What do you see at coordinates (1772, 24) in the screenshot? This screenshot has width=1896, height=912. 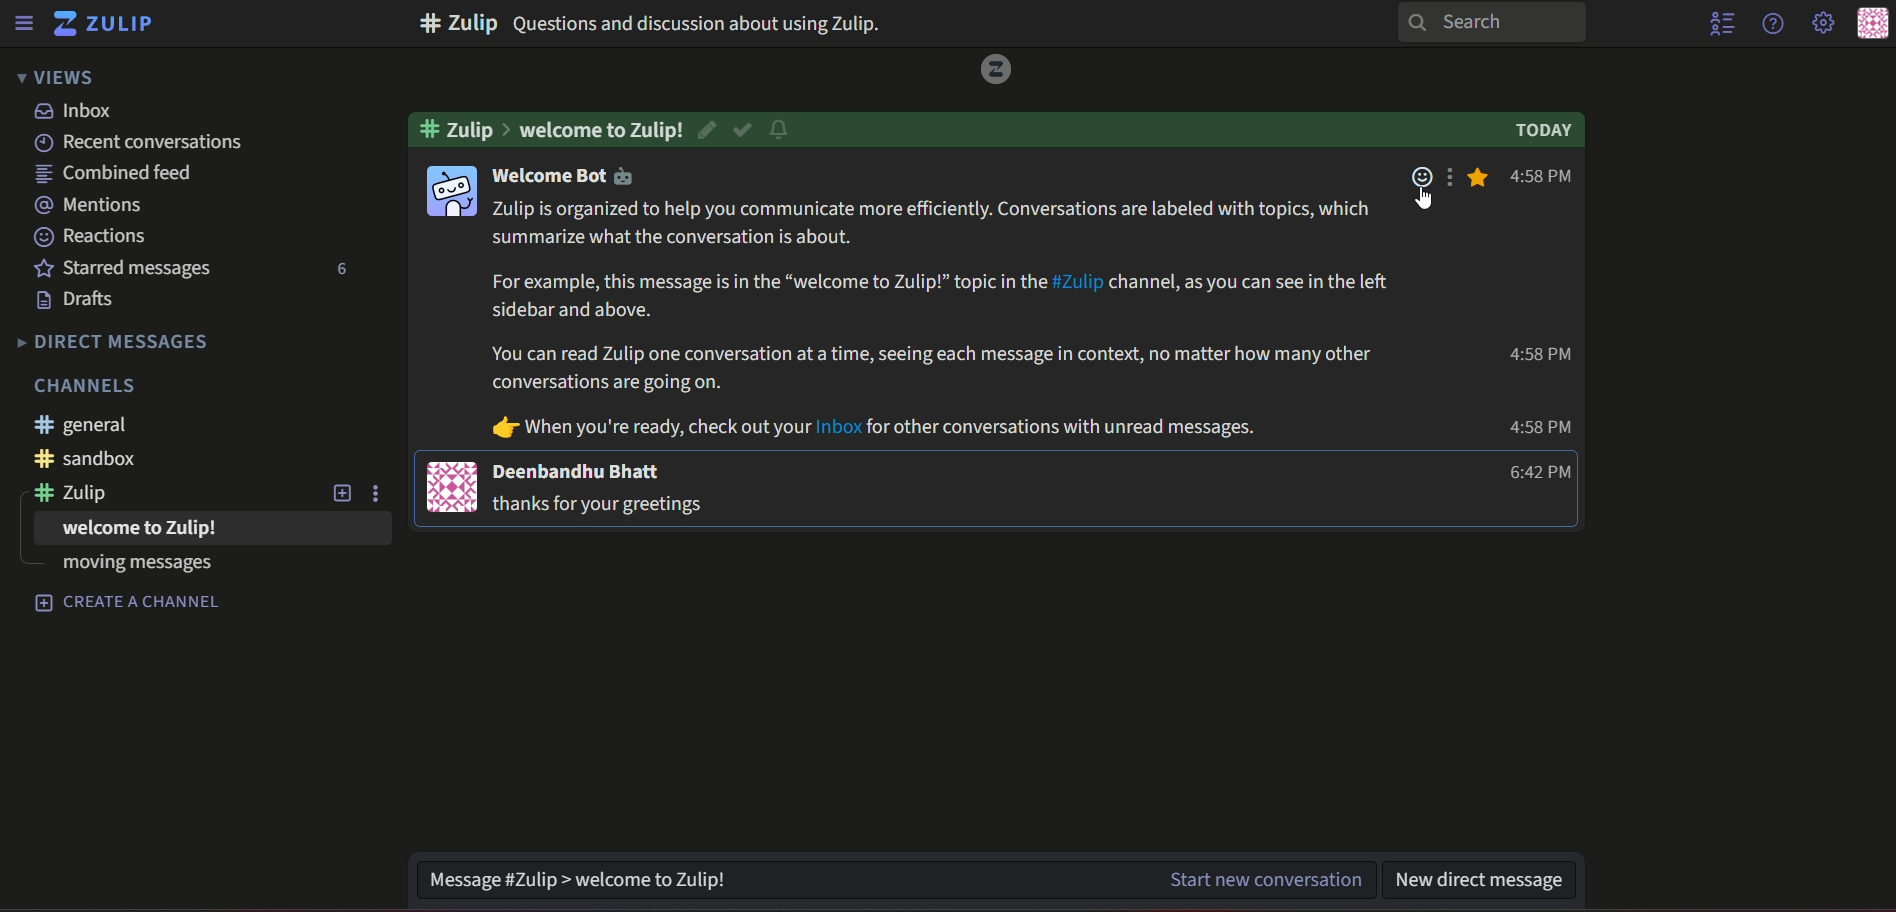 I see `help menu` at bounding box center [1772, 24].